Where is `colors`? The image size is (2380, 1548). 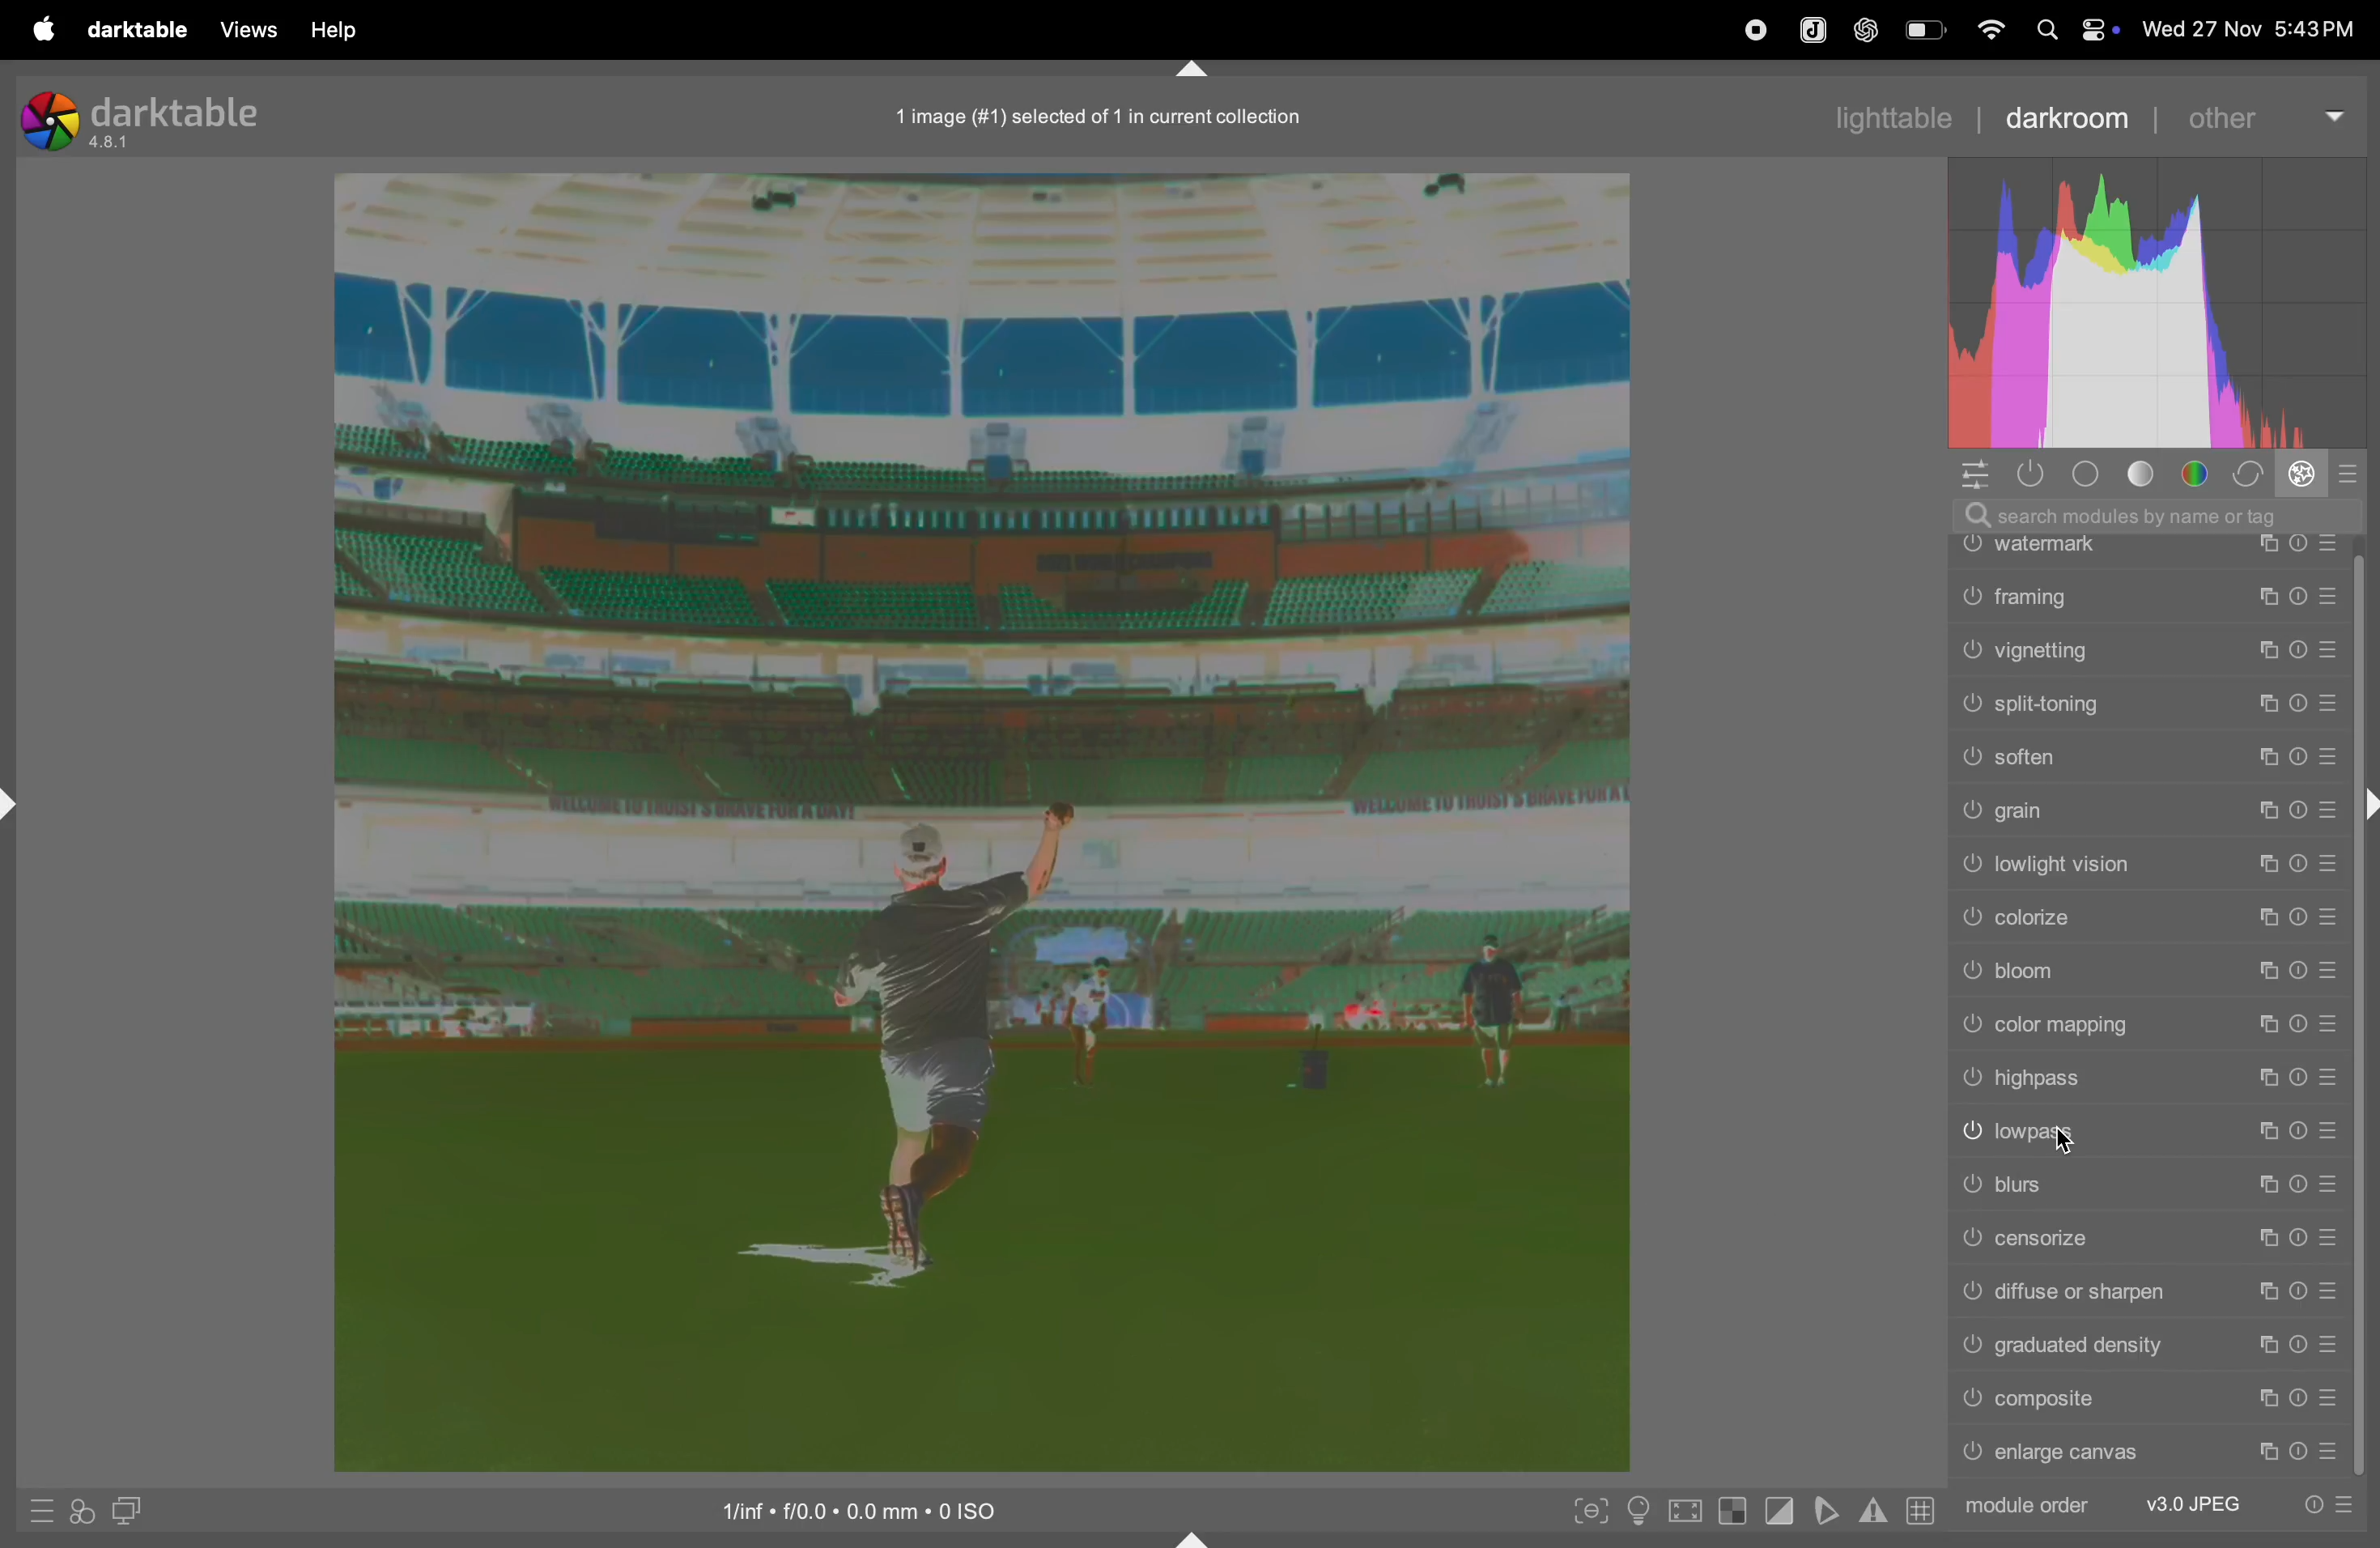
colors is located at coordinates (2198, 473).